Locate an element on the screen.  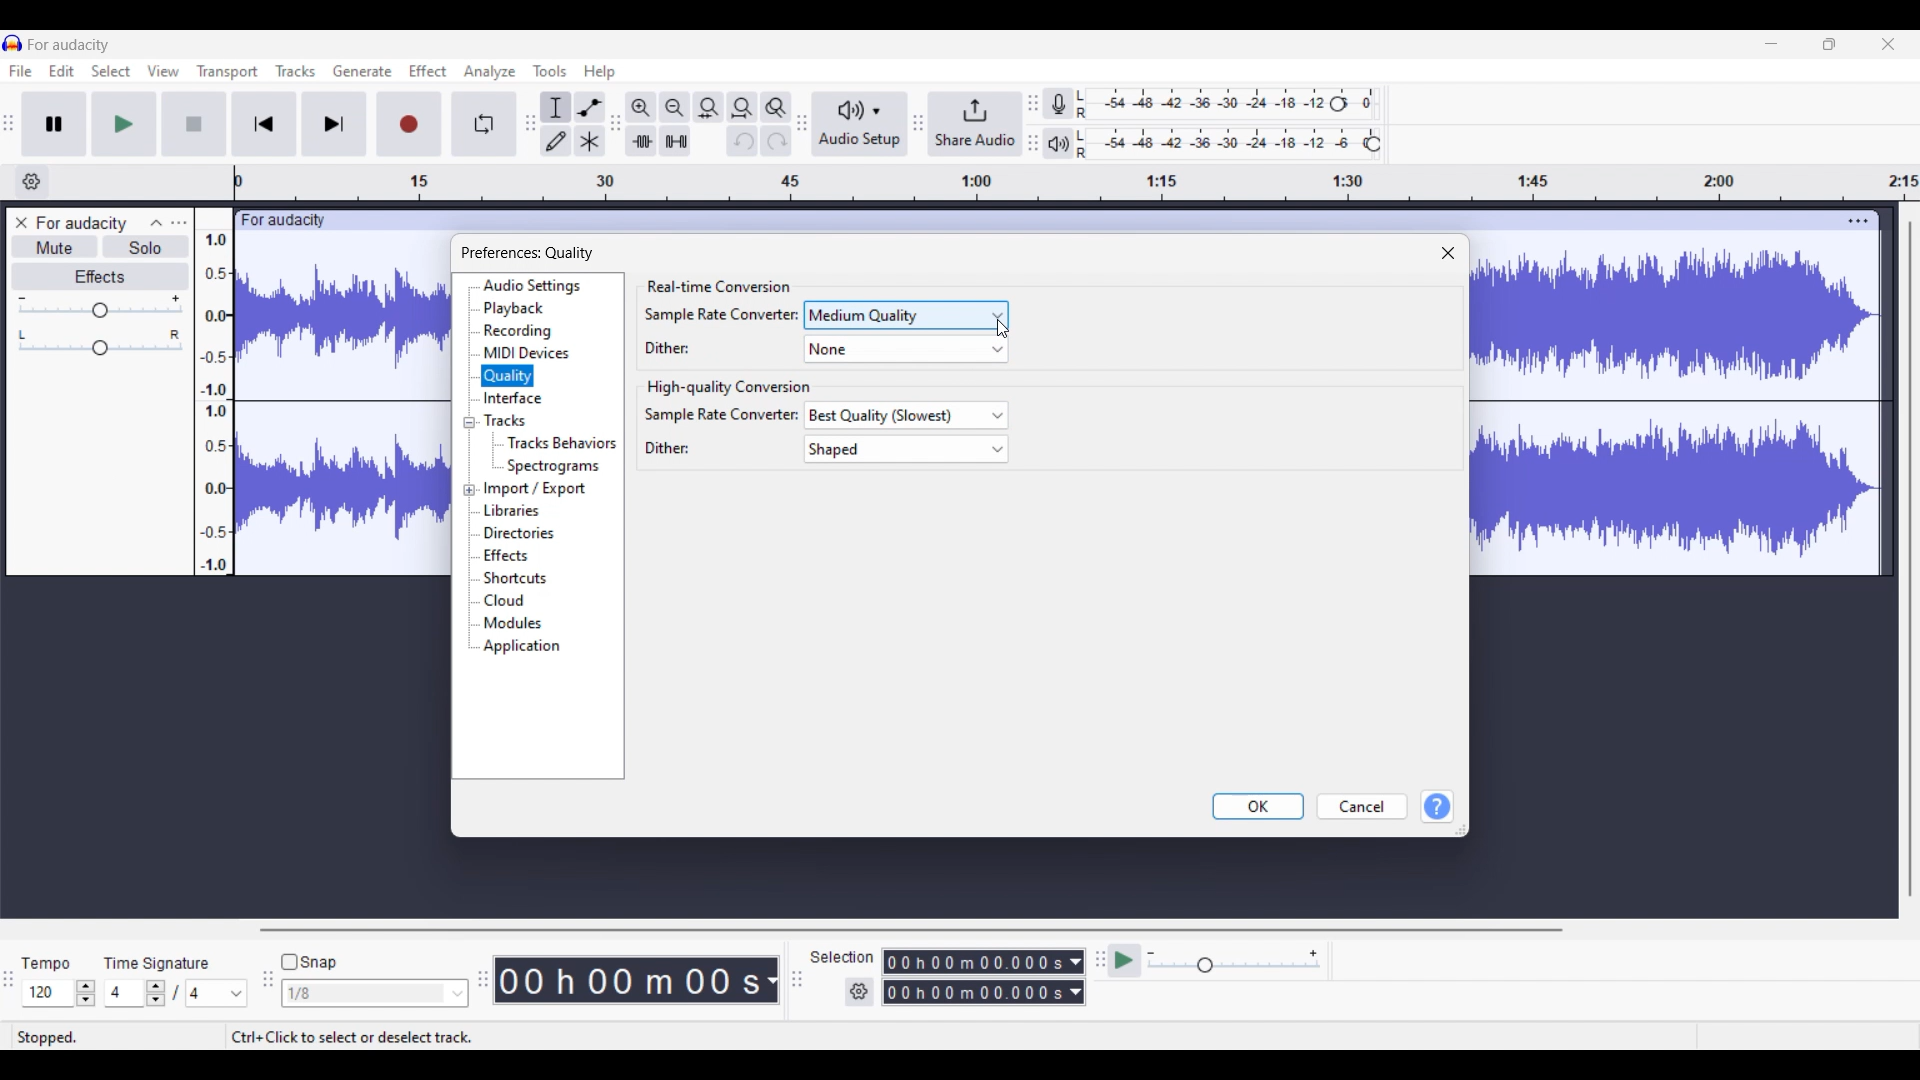
cursor is located at coordinates (1003, 332).